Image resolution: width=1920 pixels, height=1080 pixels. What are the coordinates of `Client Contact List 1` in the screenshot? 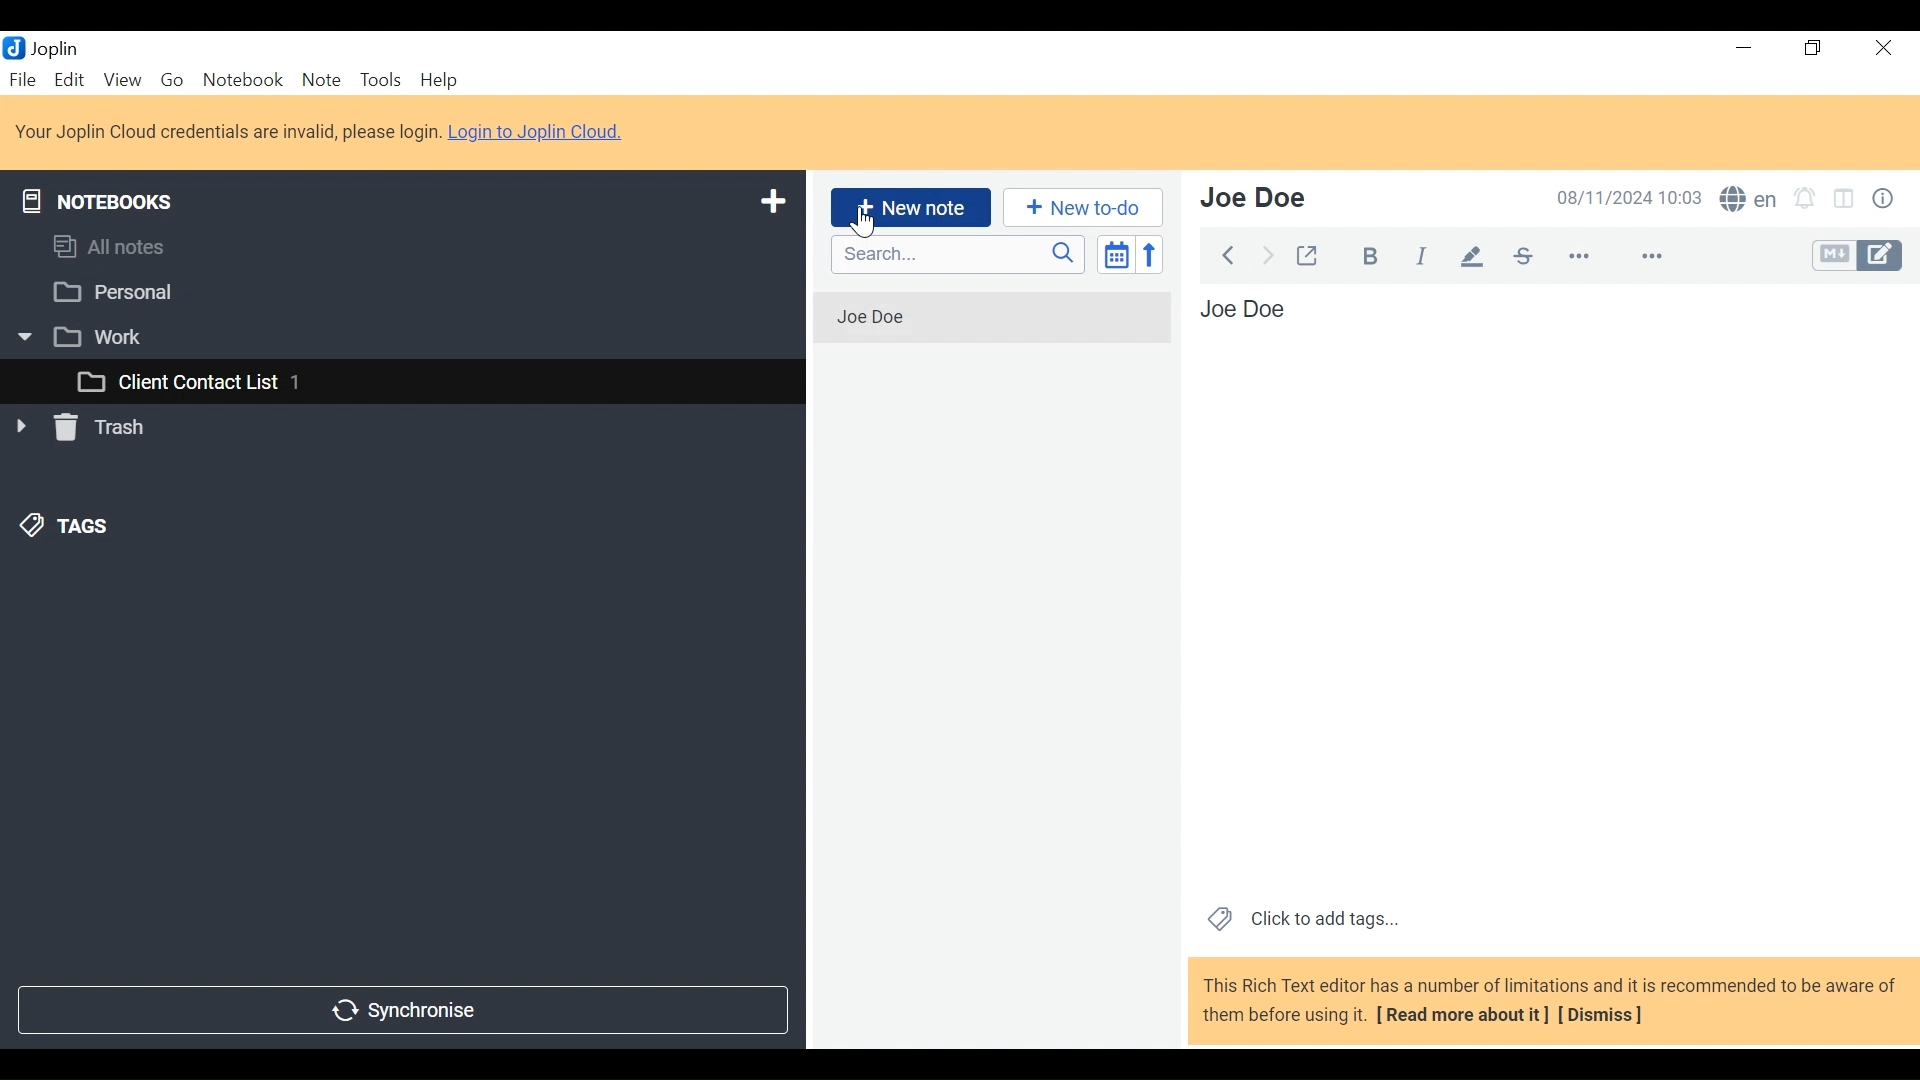 It's located at (401, 383).